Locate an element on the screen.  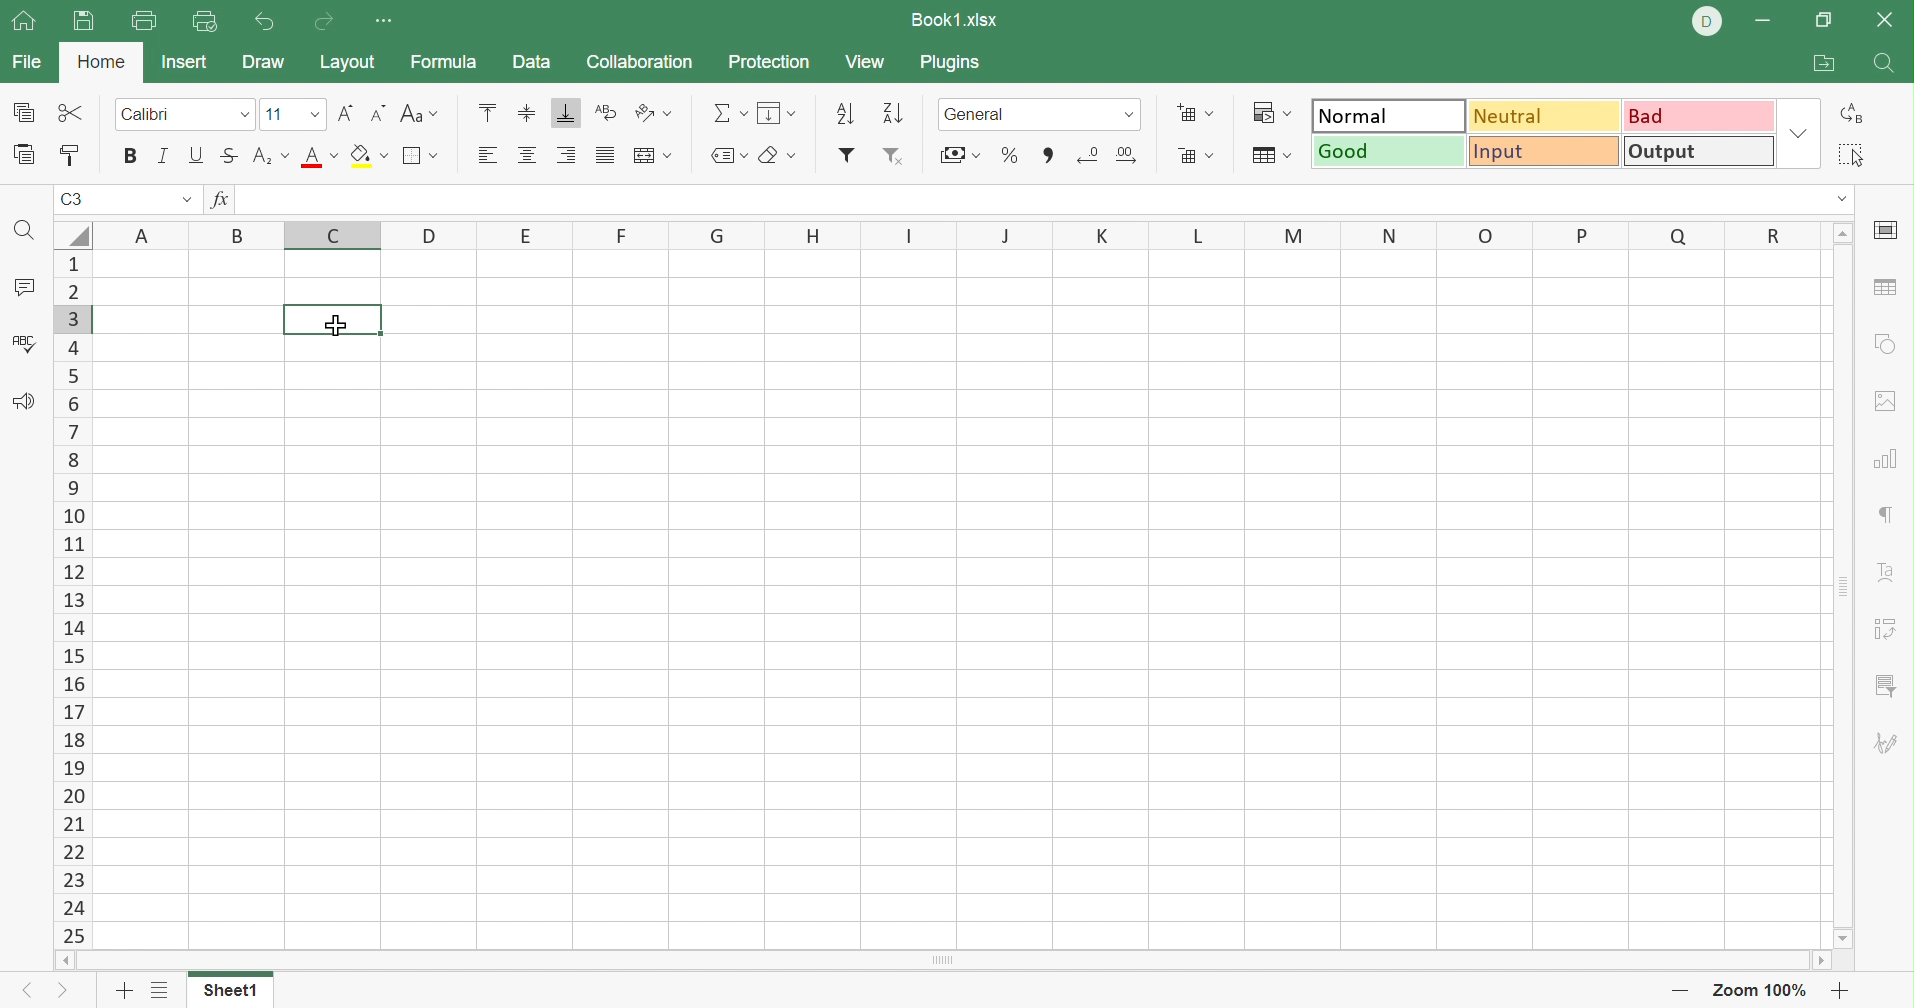
Bad is located at coordinates (1699, 115).